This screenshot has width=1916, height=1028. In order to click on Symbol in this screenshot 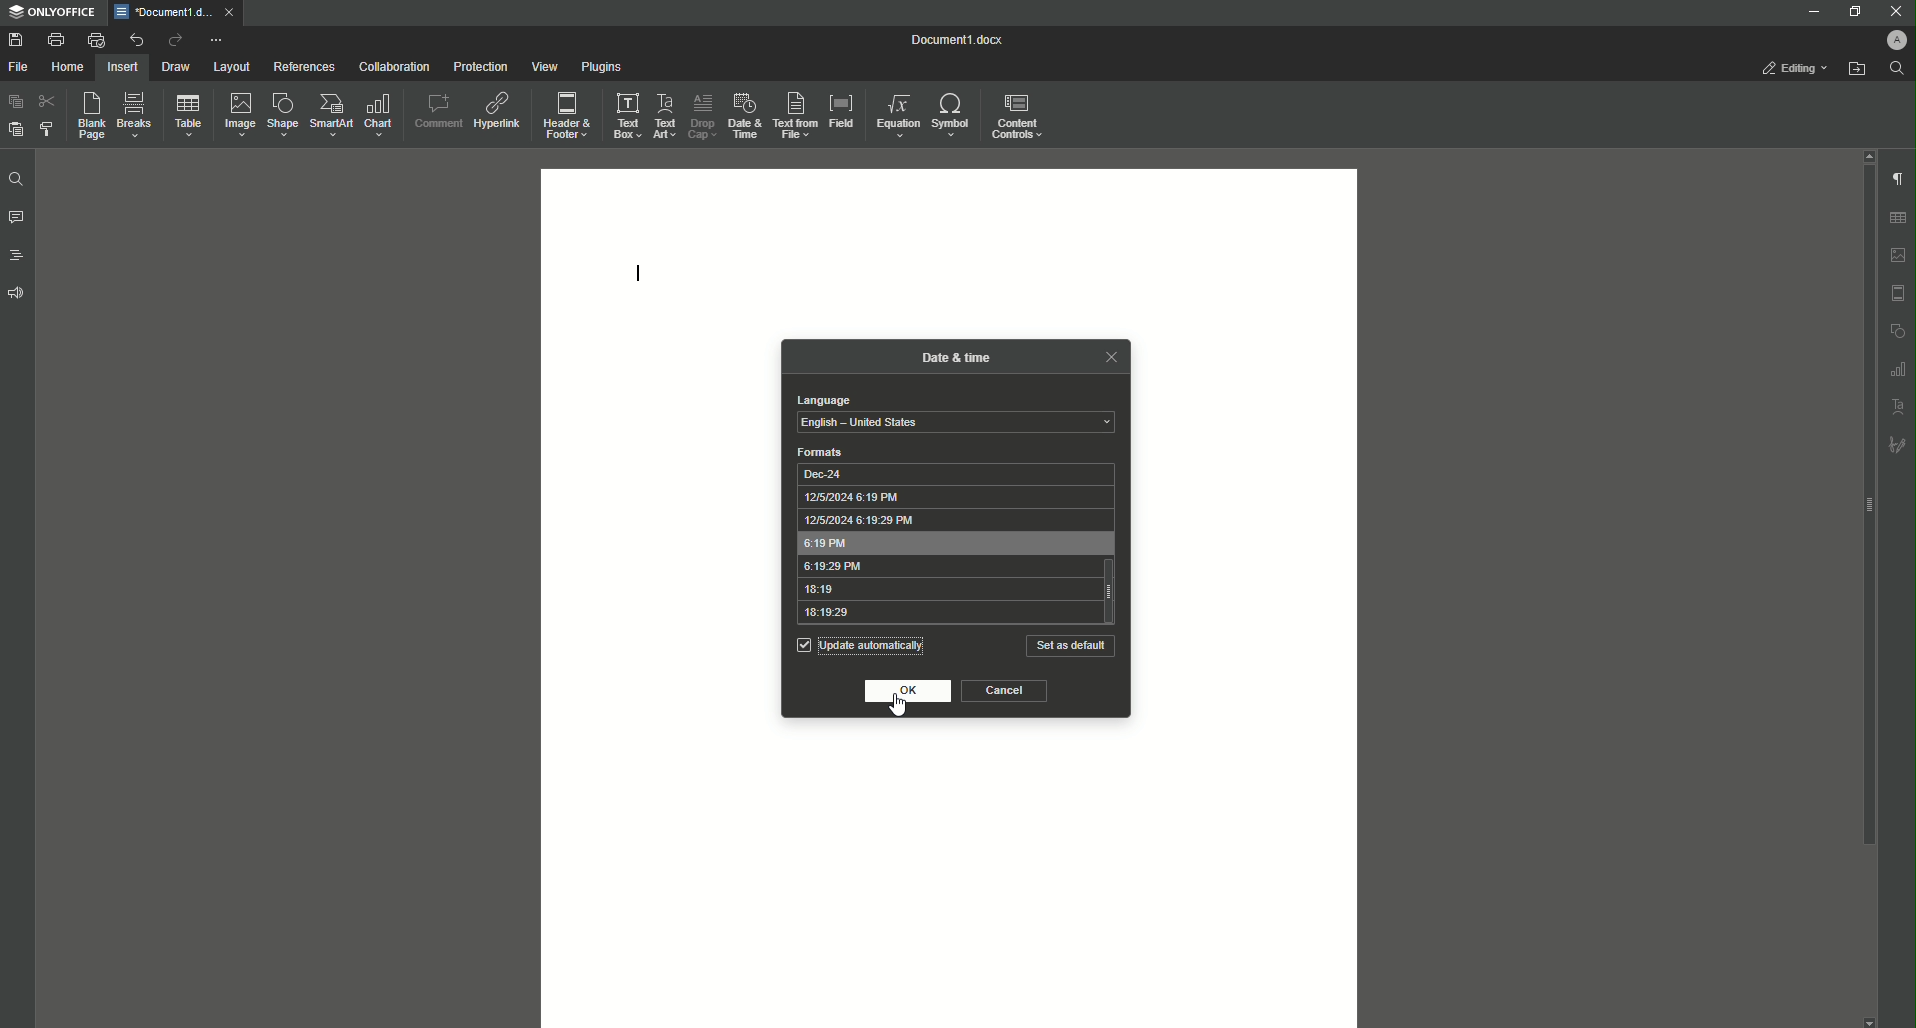, I will do `click(953, 116)`.